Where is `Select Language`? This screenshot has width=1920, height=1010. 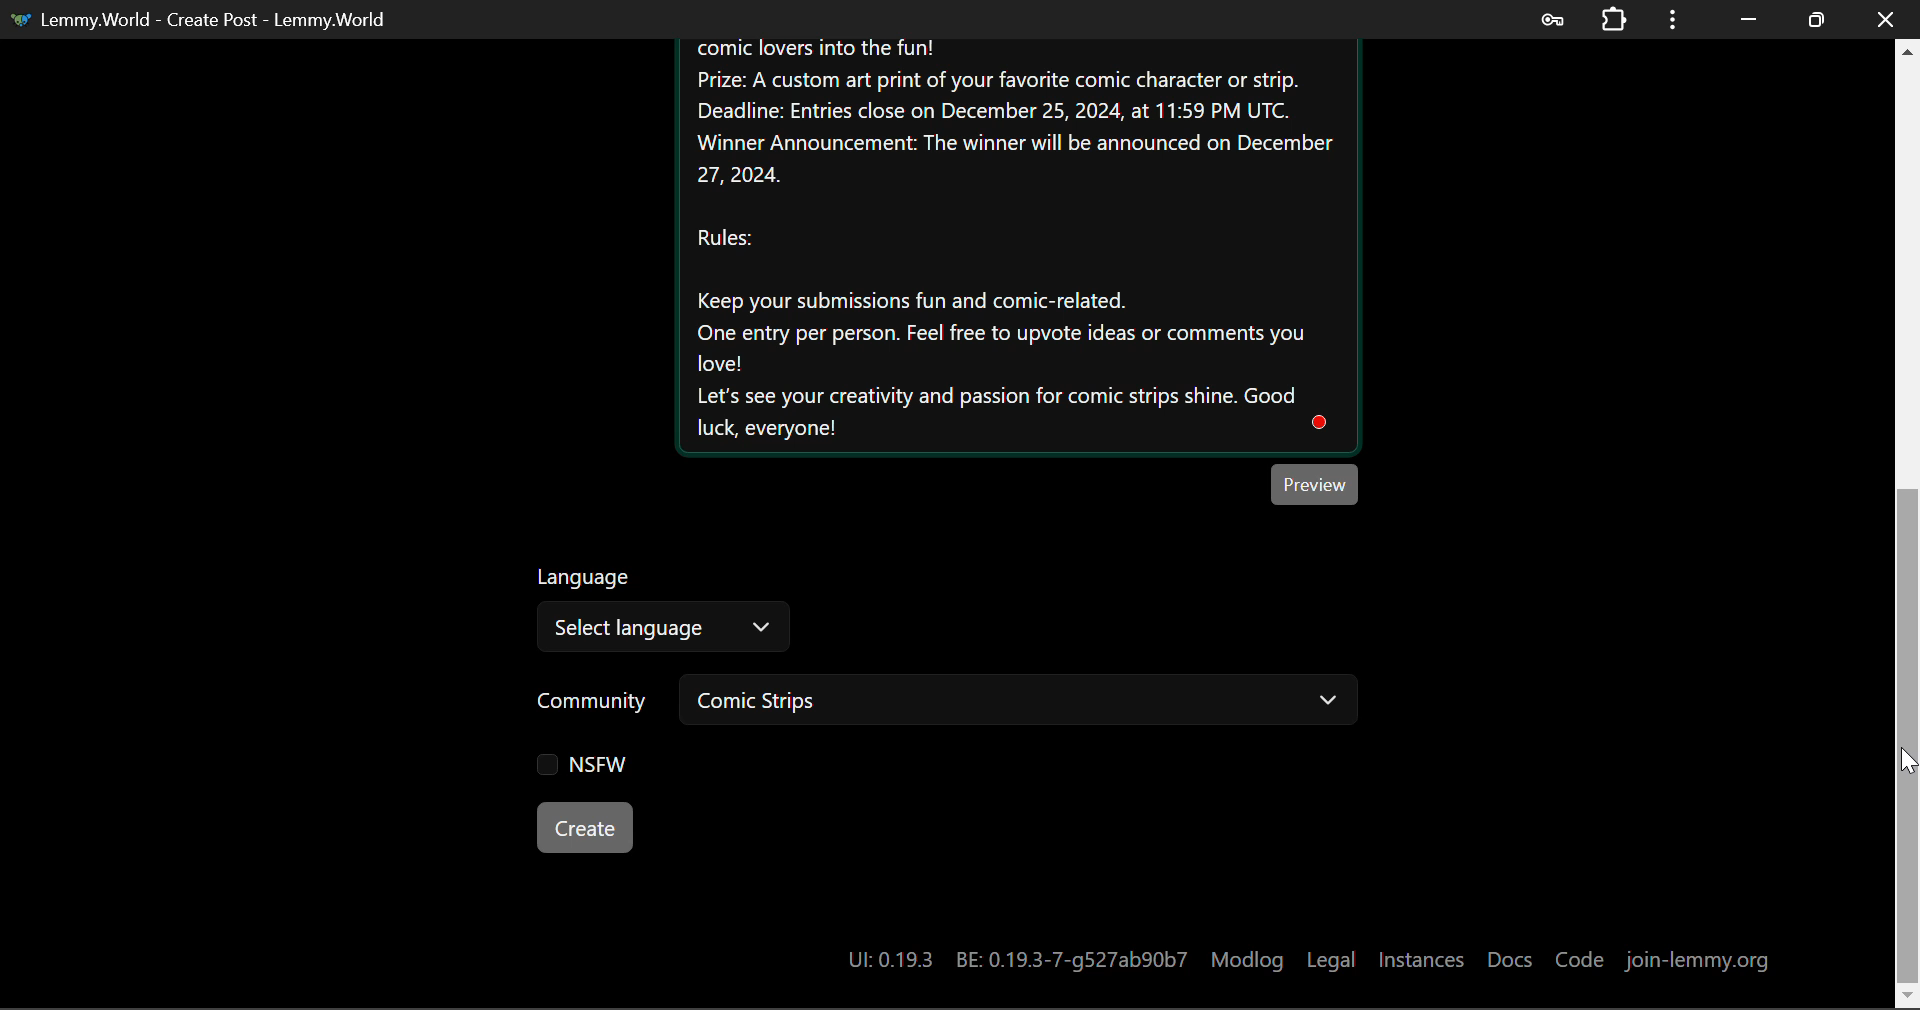 Select Language is located at coordinates (662, 627).